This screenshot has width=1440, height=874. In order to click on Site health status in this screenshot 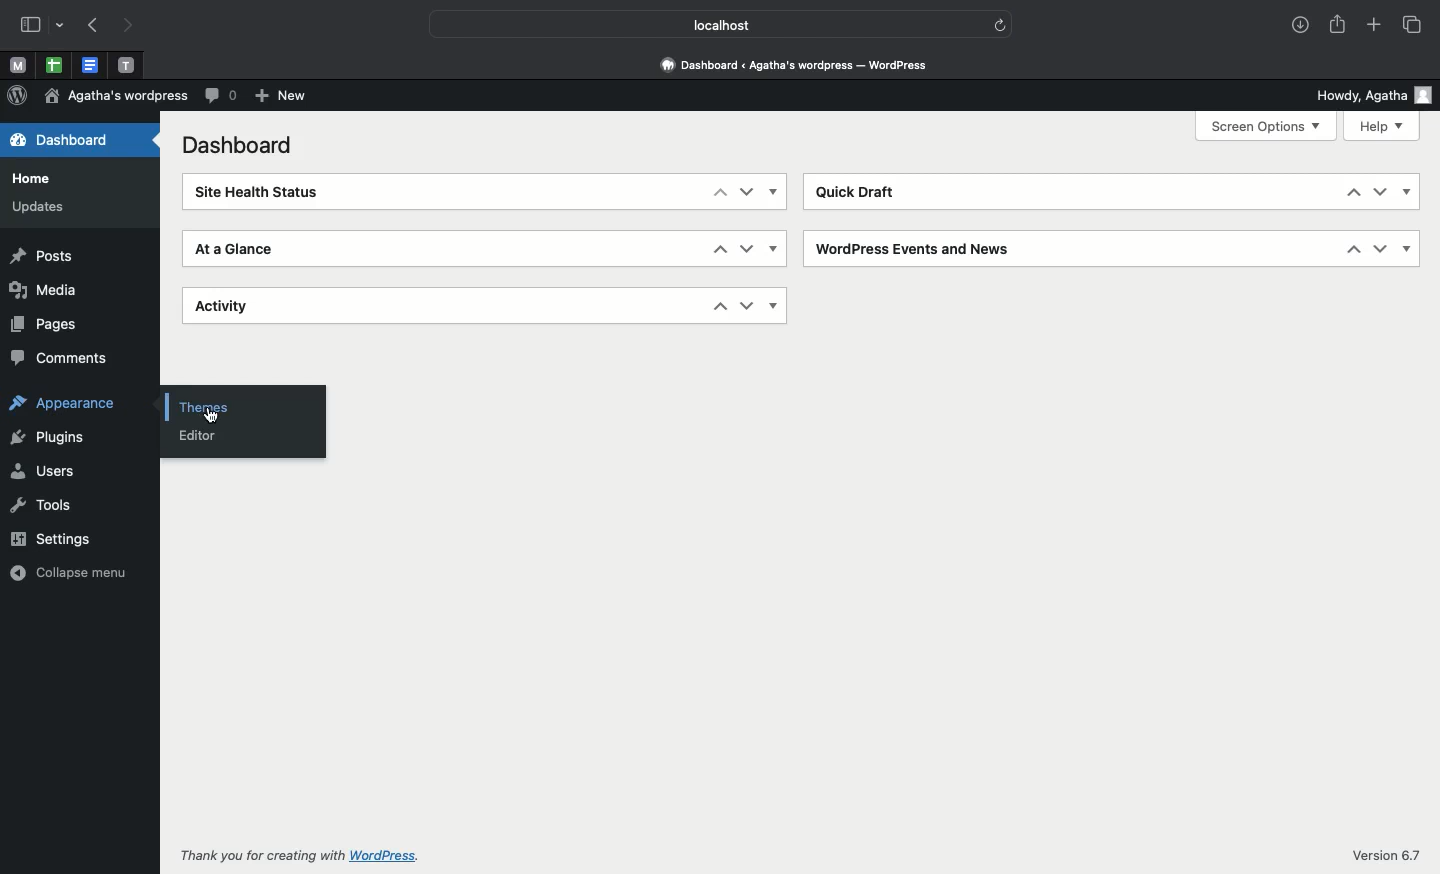, I will do `click(266, 192)`.